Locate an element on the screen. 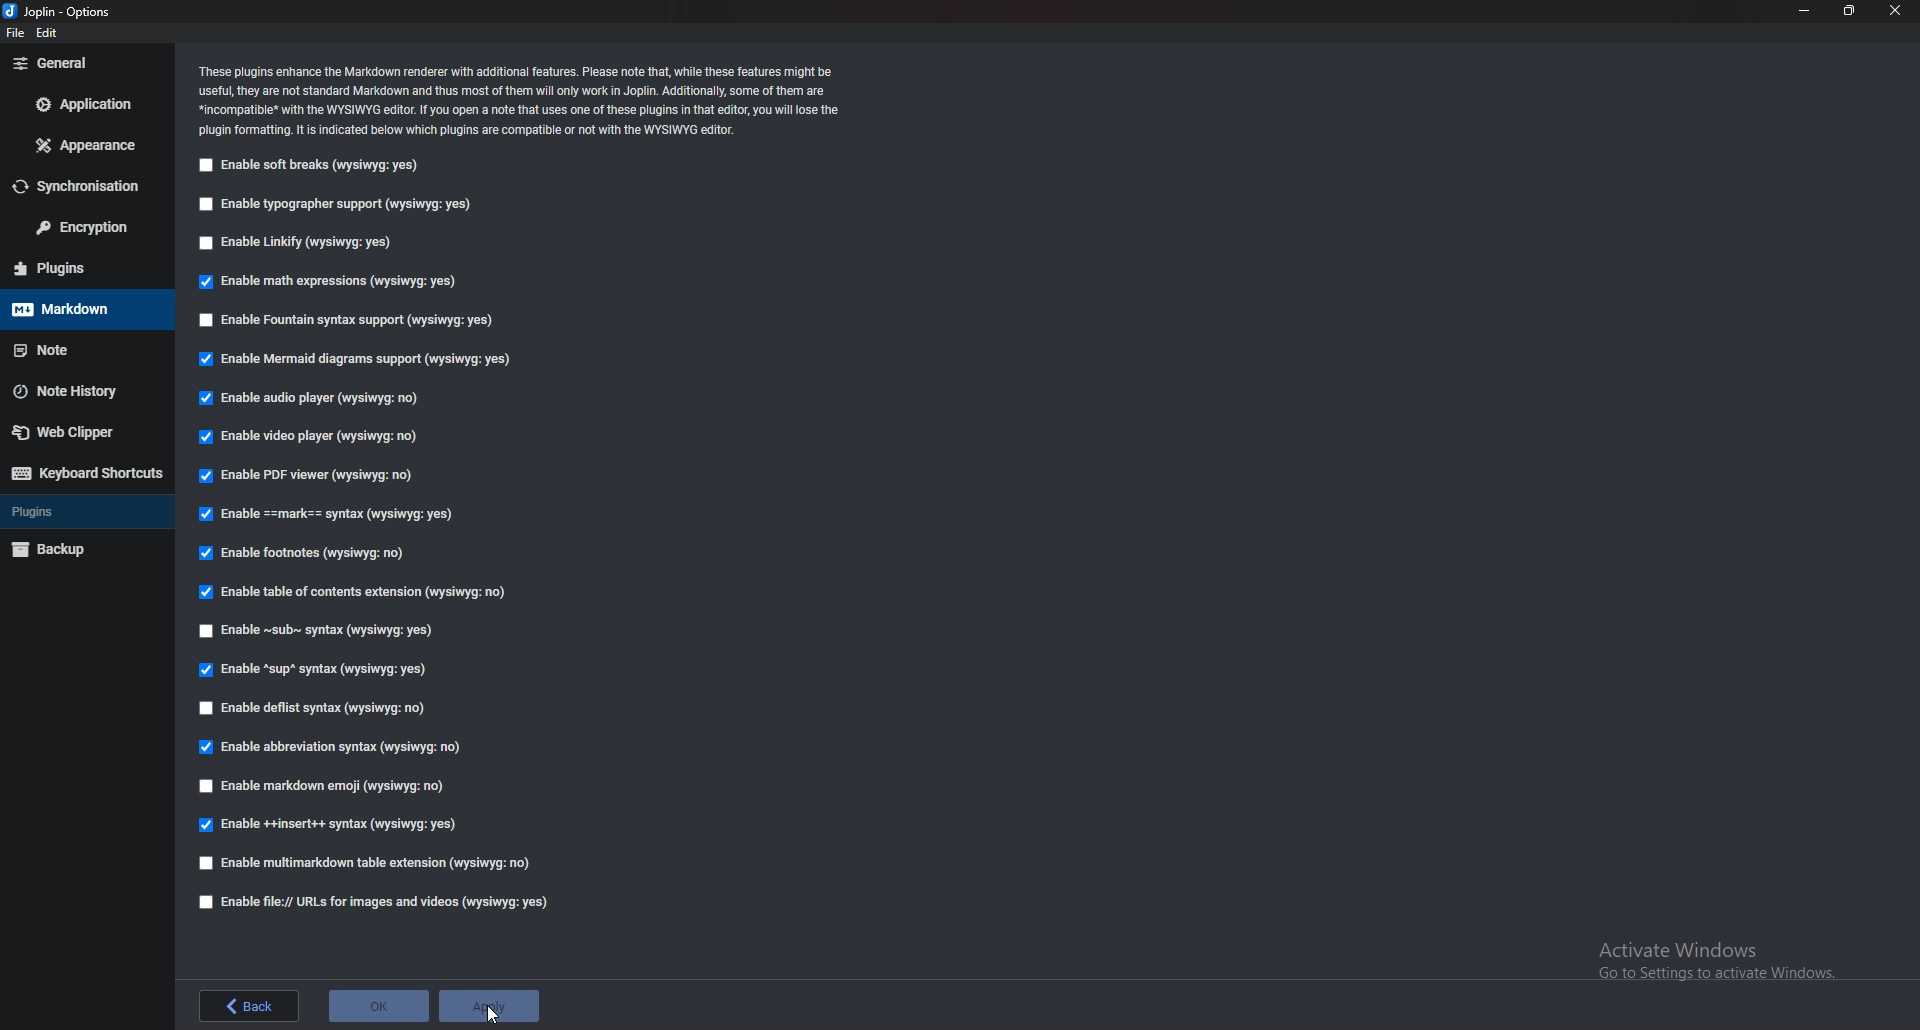 The height and width of the screenshot is (1030, 1920). enable fountain syntax support is located at coordinates (344, 318).